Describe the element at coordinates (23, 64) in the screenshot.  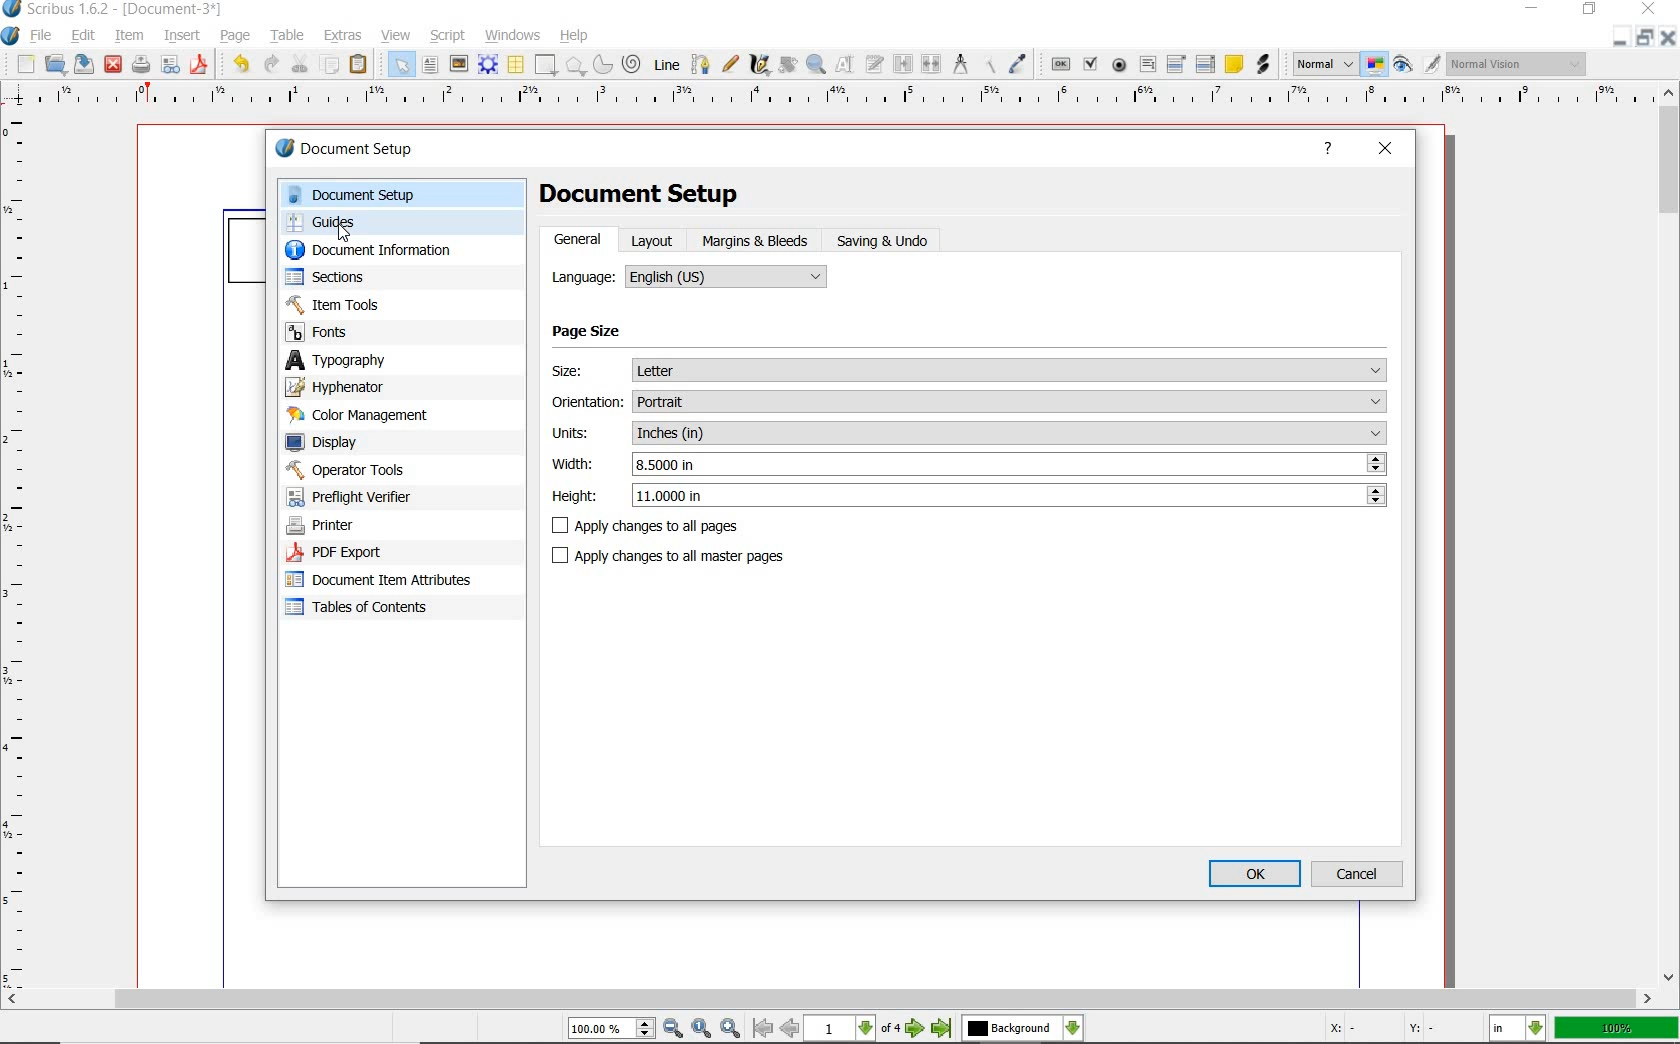
I see `new` at that location.